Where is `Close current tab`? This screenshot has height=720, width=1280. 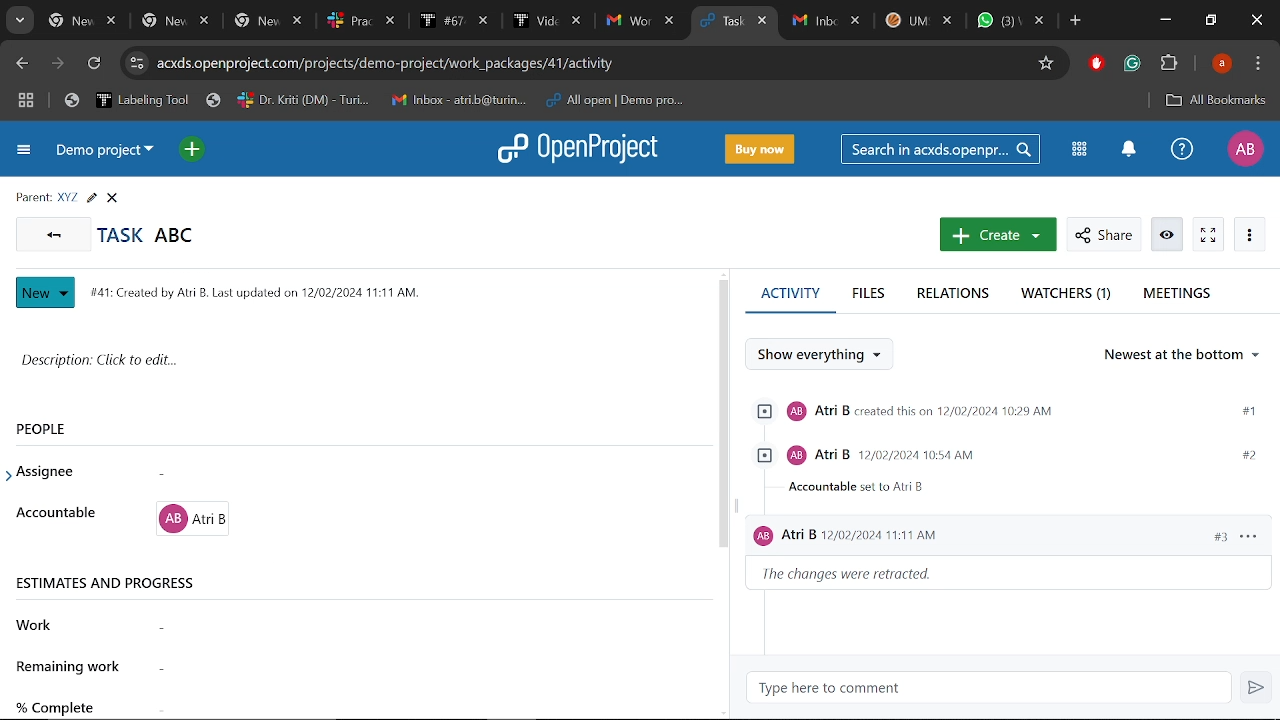 Close current tab is located at coordinates (763, 23).